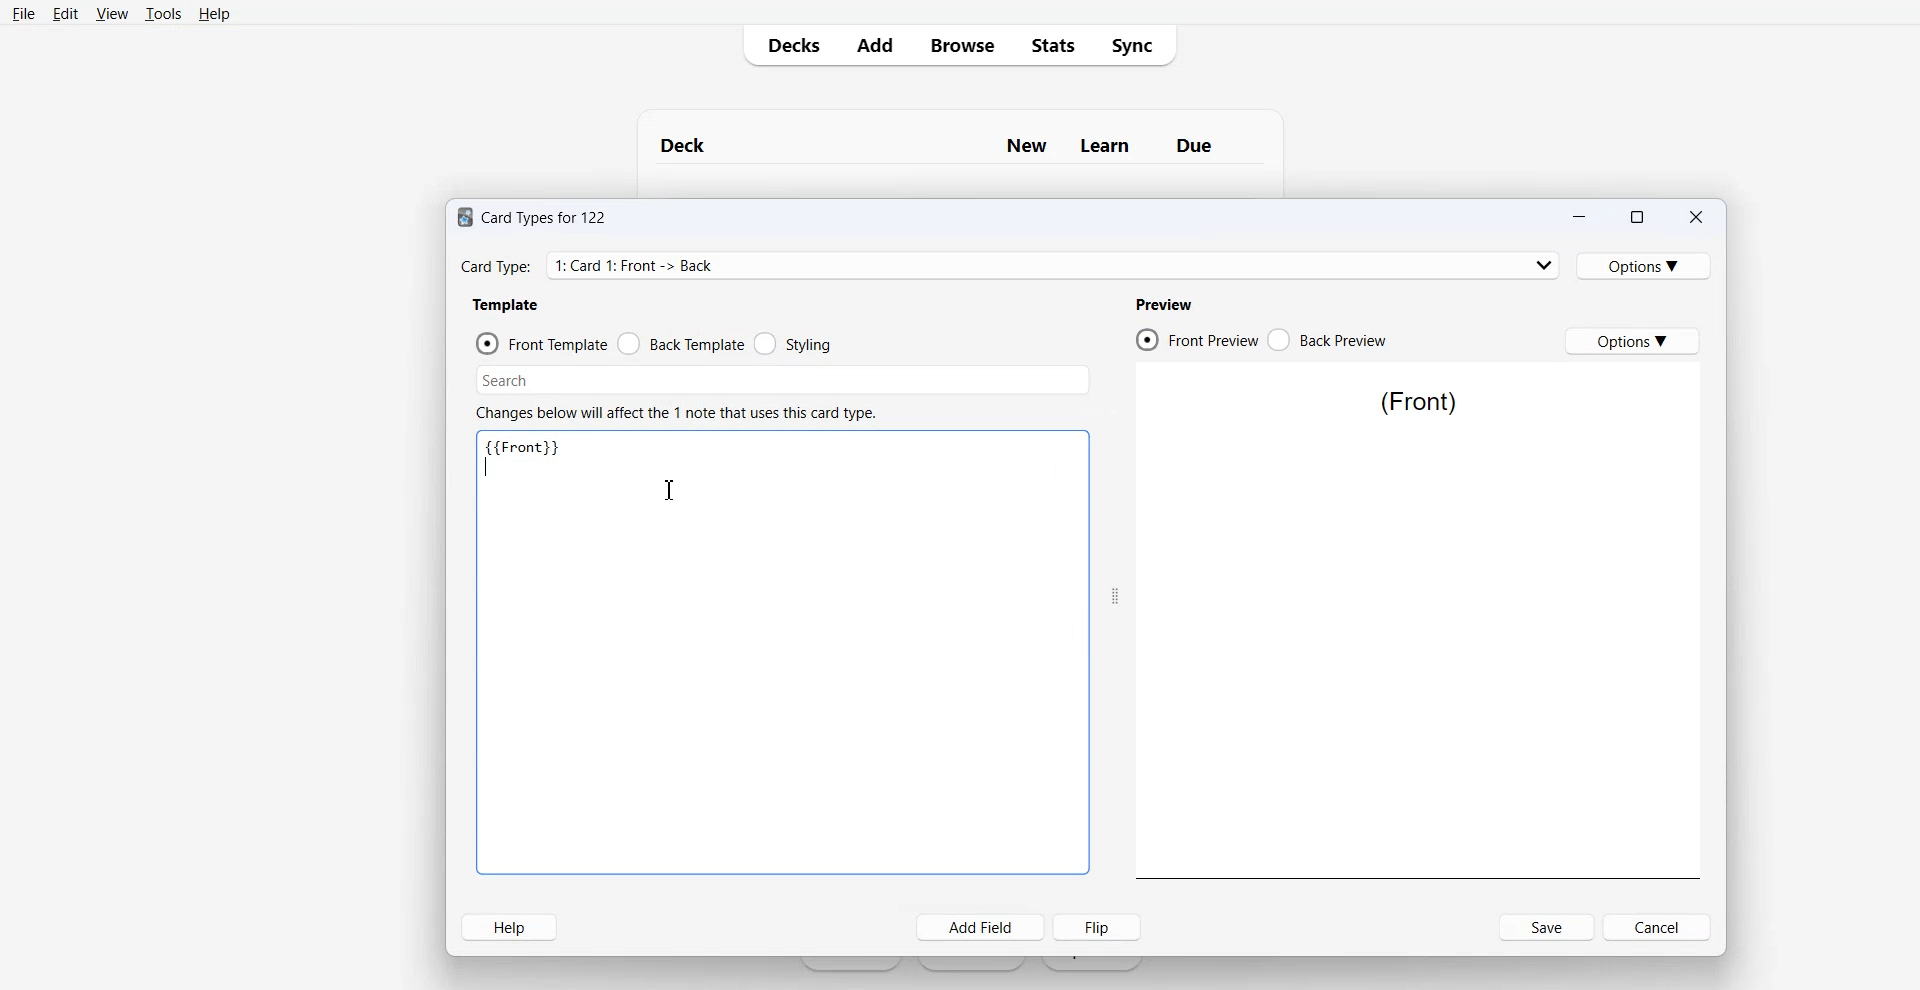 The width and height of the screenshot is (1920, 990). What do you see at coordinates (681, 343) in the screenshot?
I see `Back template` at bounding box center [681, 343].